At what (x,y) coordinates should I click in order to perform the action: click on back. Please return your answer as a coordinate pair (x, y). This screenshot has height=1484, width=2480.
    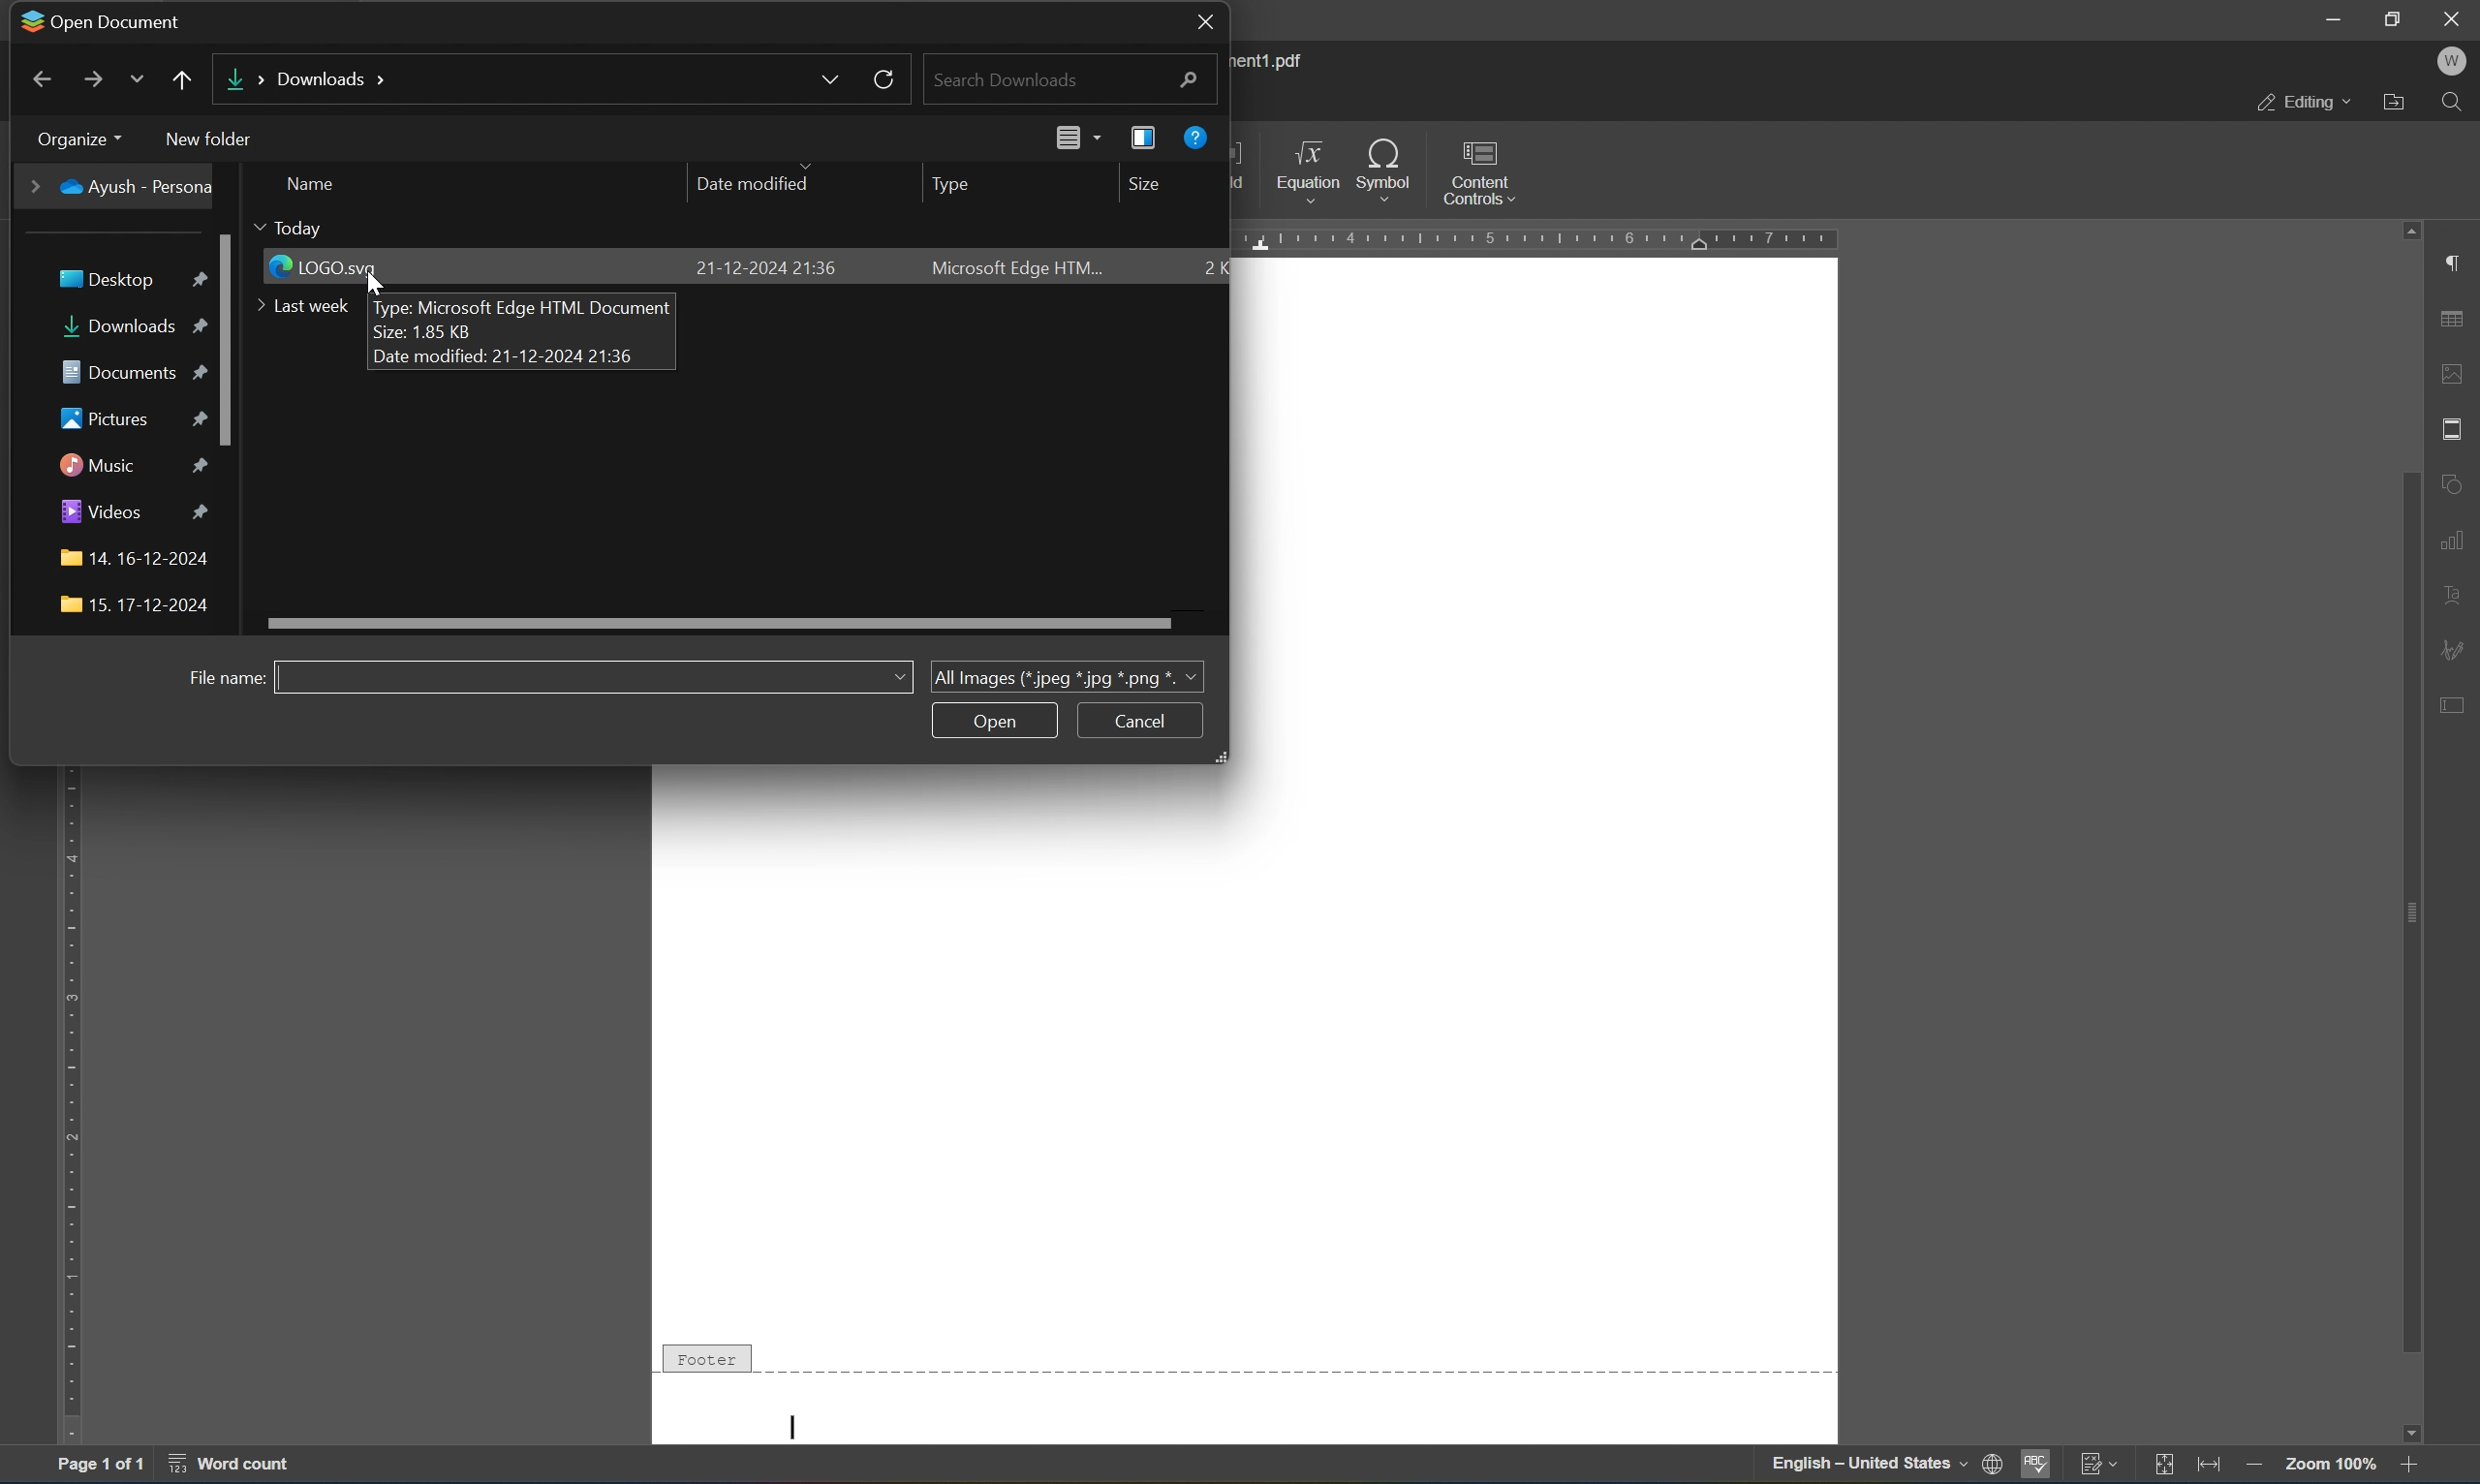
    Looking at the image, I should click on (37, 76).